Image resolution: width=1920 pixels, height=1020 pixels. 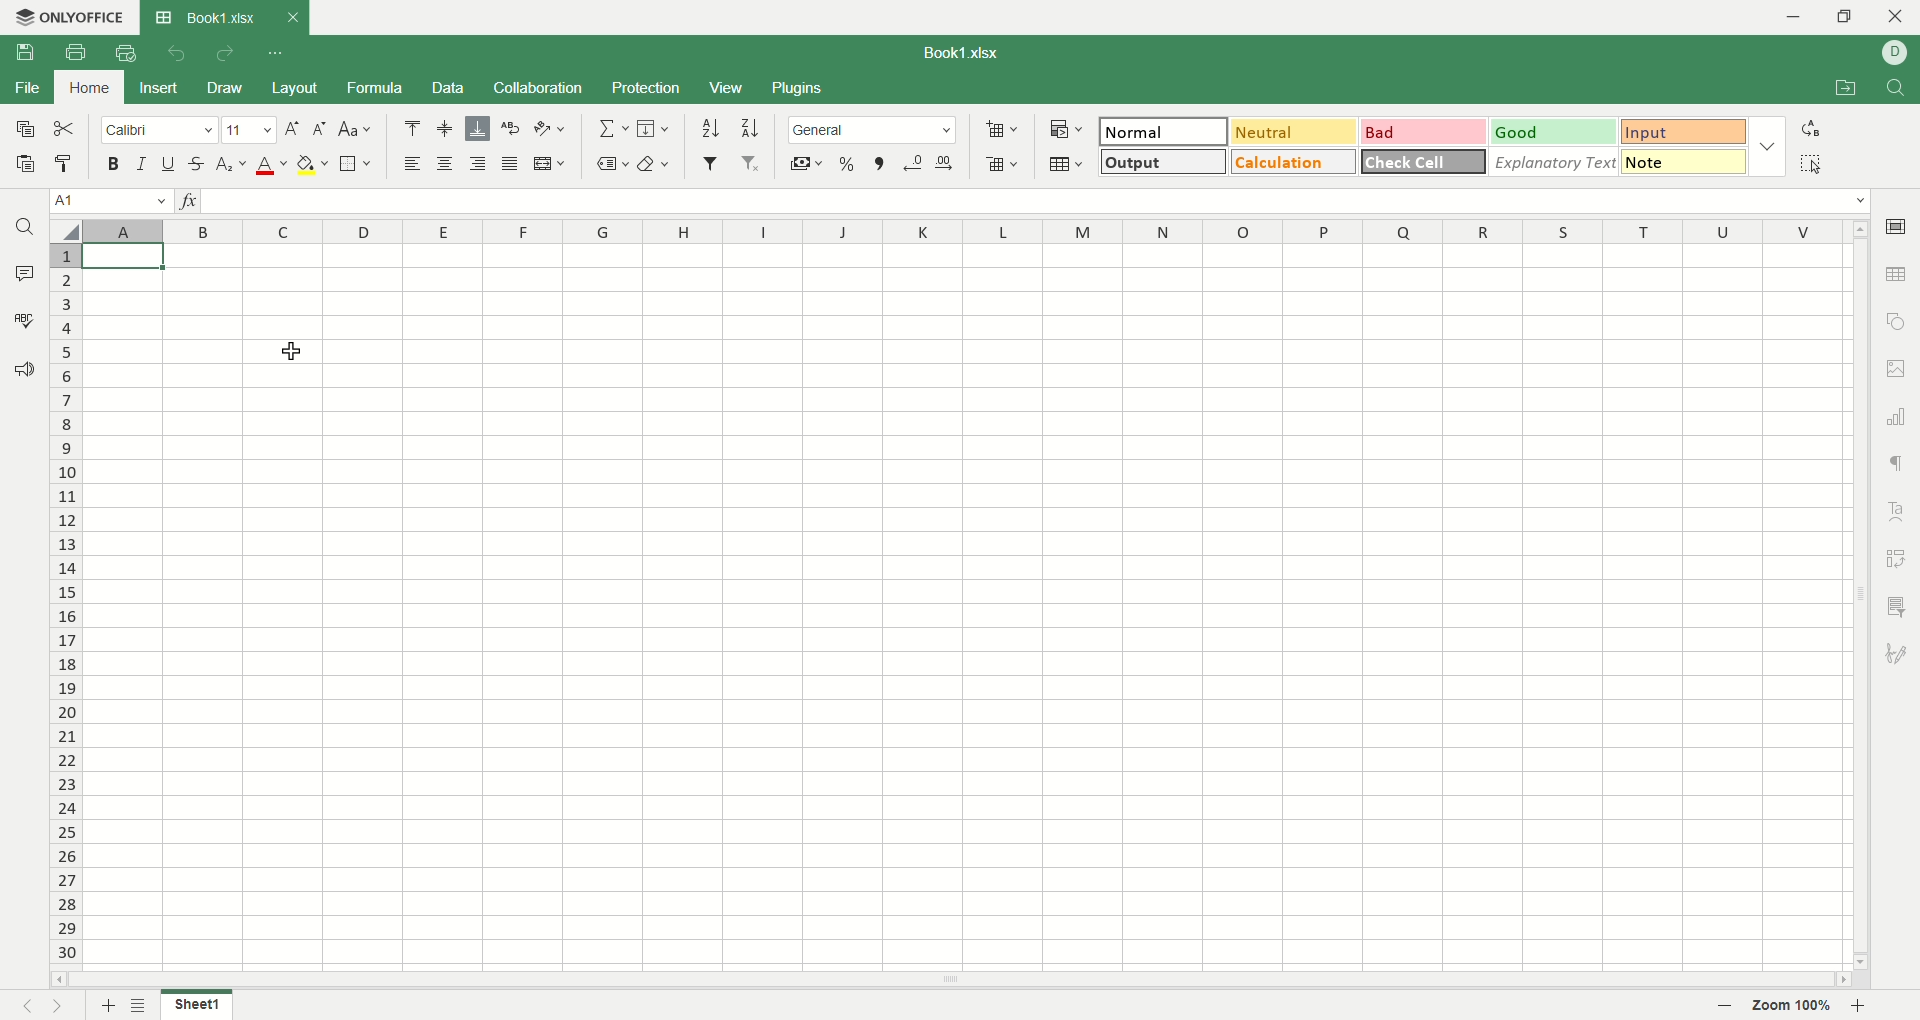 I want to click on sheet1, so click(x=196, y=1004).